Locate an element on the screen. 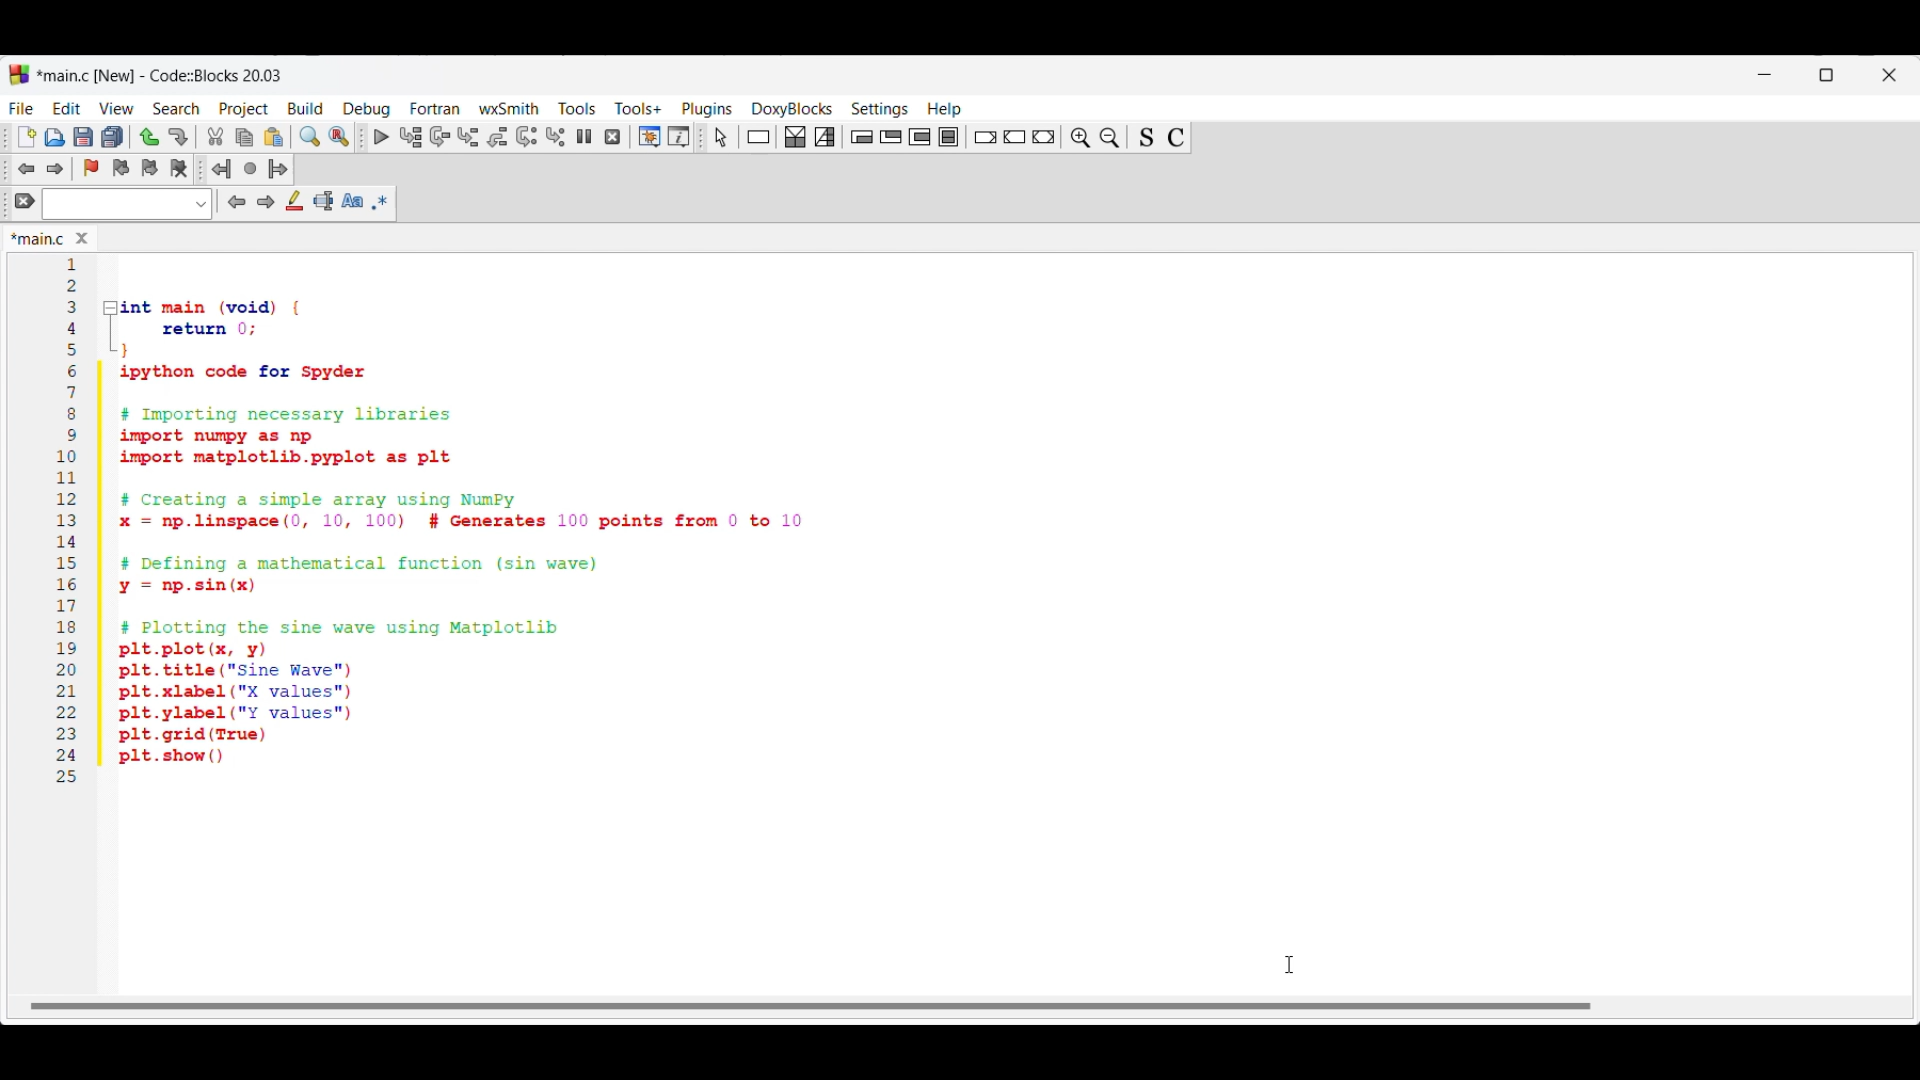  Build menu is located at coordinates (305, 108).